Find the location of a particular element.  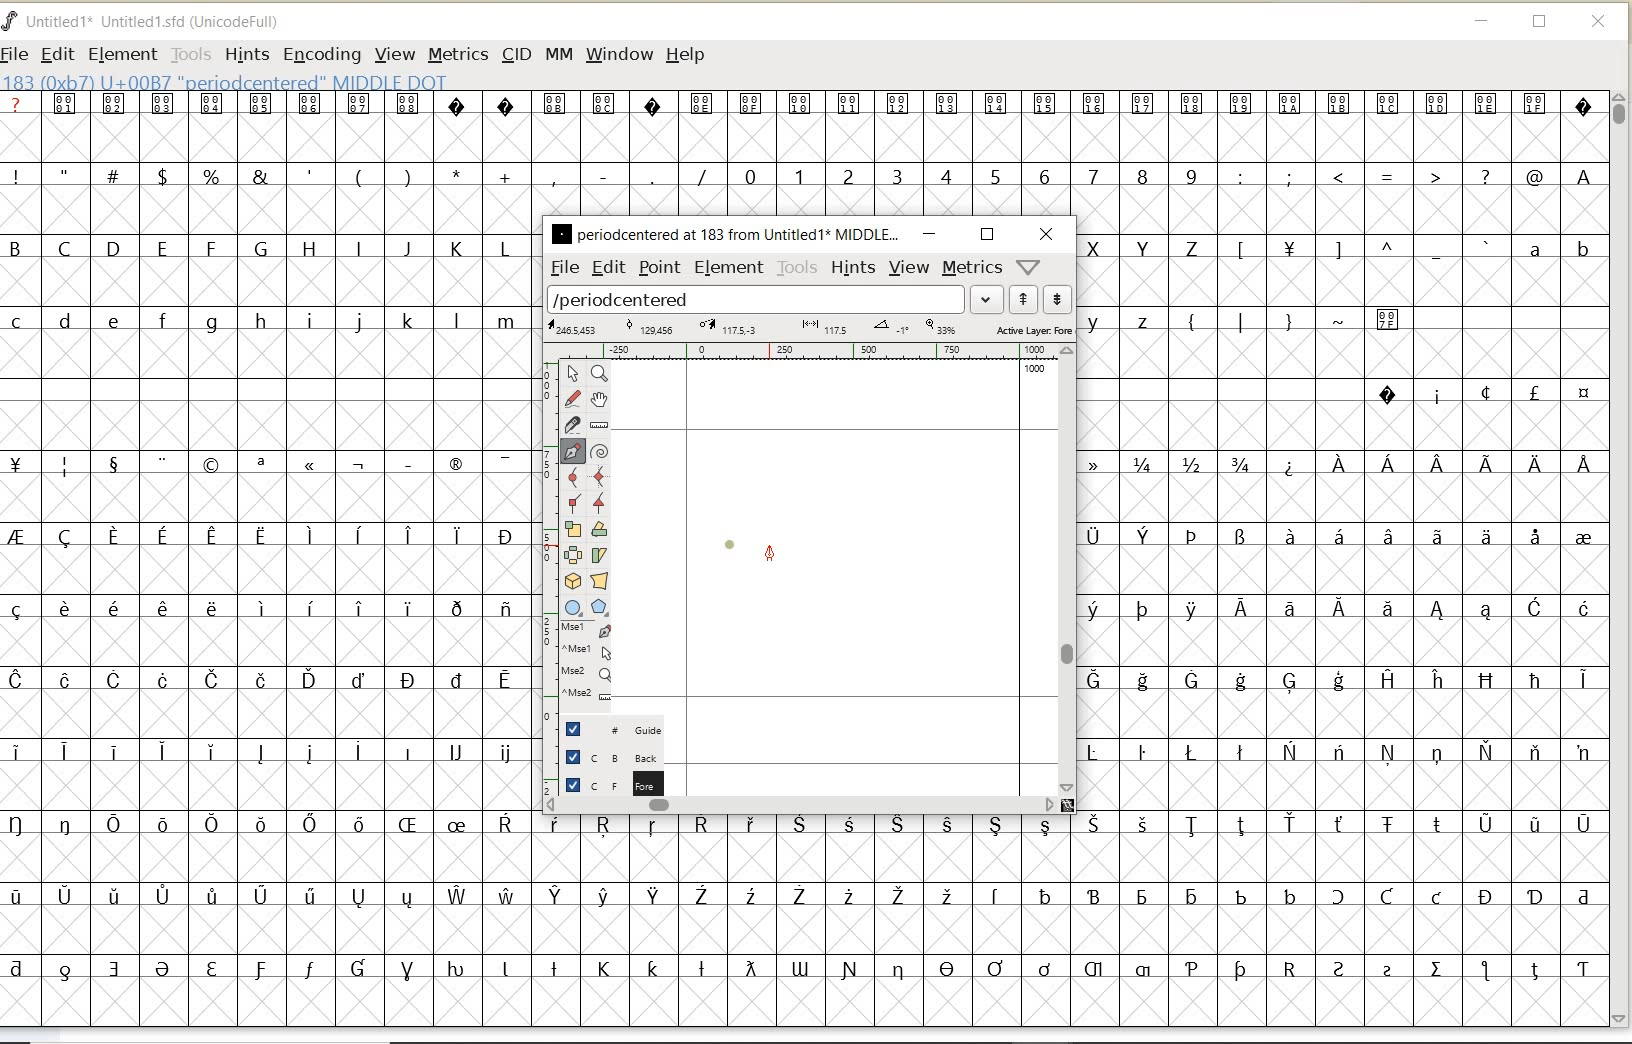

VIEW is located at coordinates (395, 55).